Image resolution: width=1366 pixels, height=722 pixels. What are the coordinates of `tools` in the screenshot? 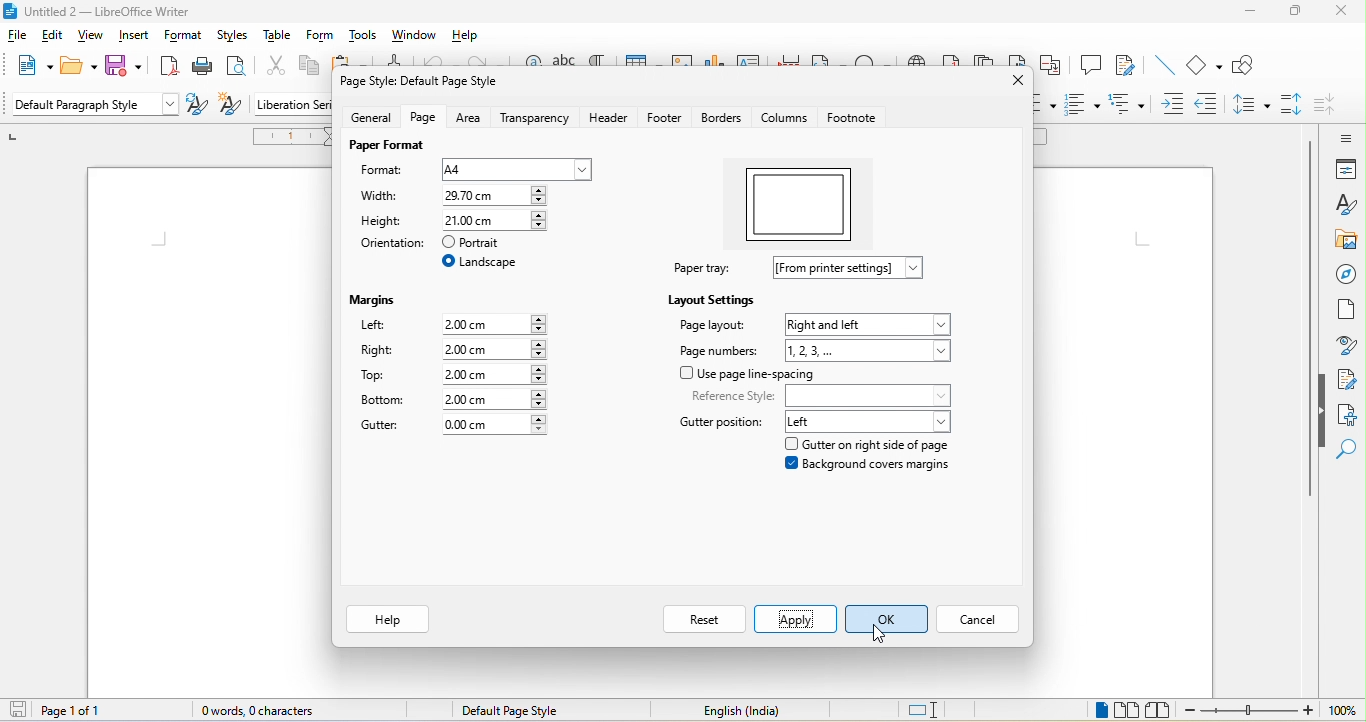 It's located at (365, 40).